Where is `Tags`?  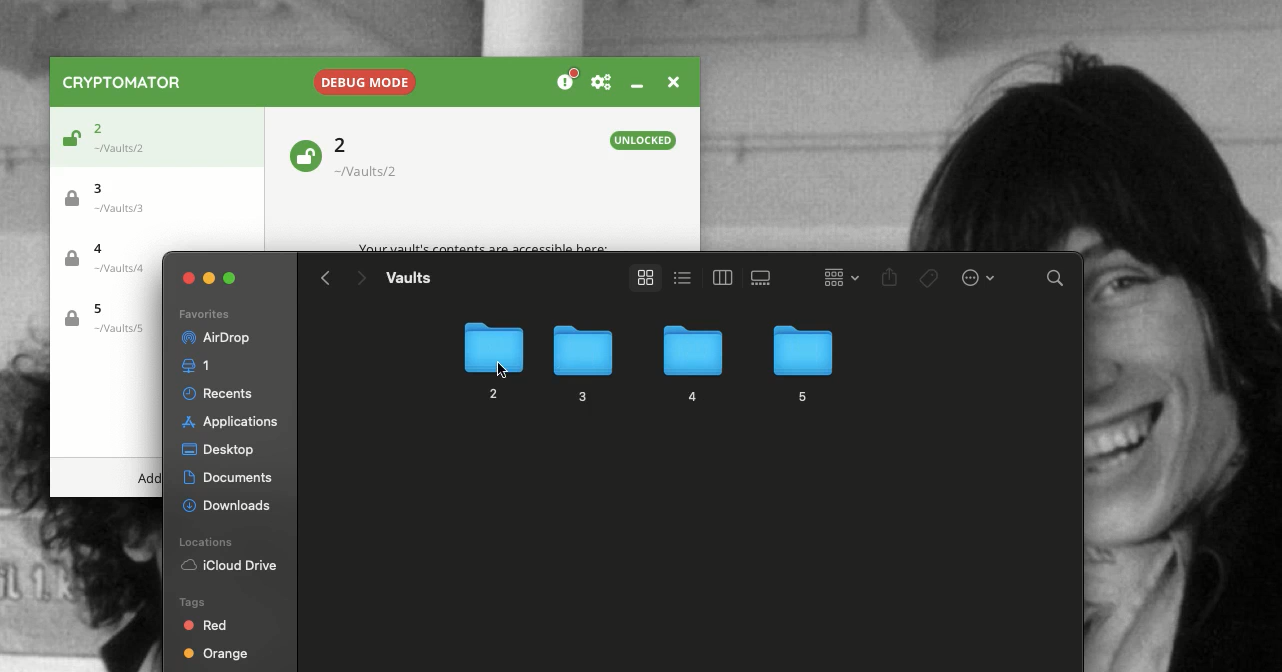
Tags is located at coordinates (190, 601).